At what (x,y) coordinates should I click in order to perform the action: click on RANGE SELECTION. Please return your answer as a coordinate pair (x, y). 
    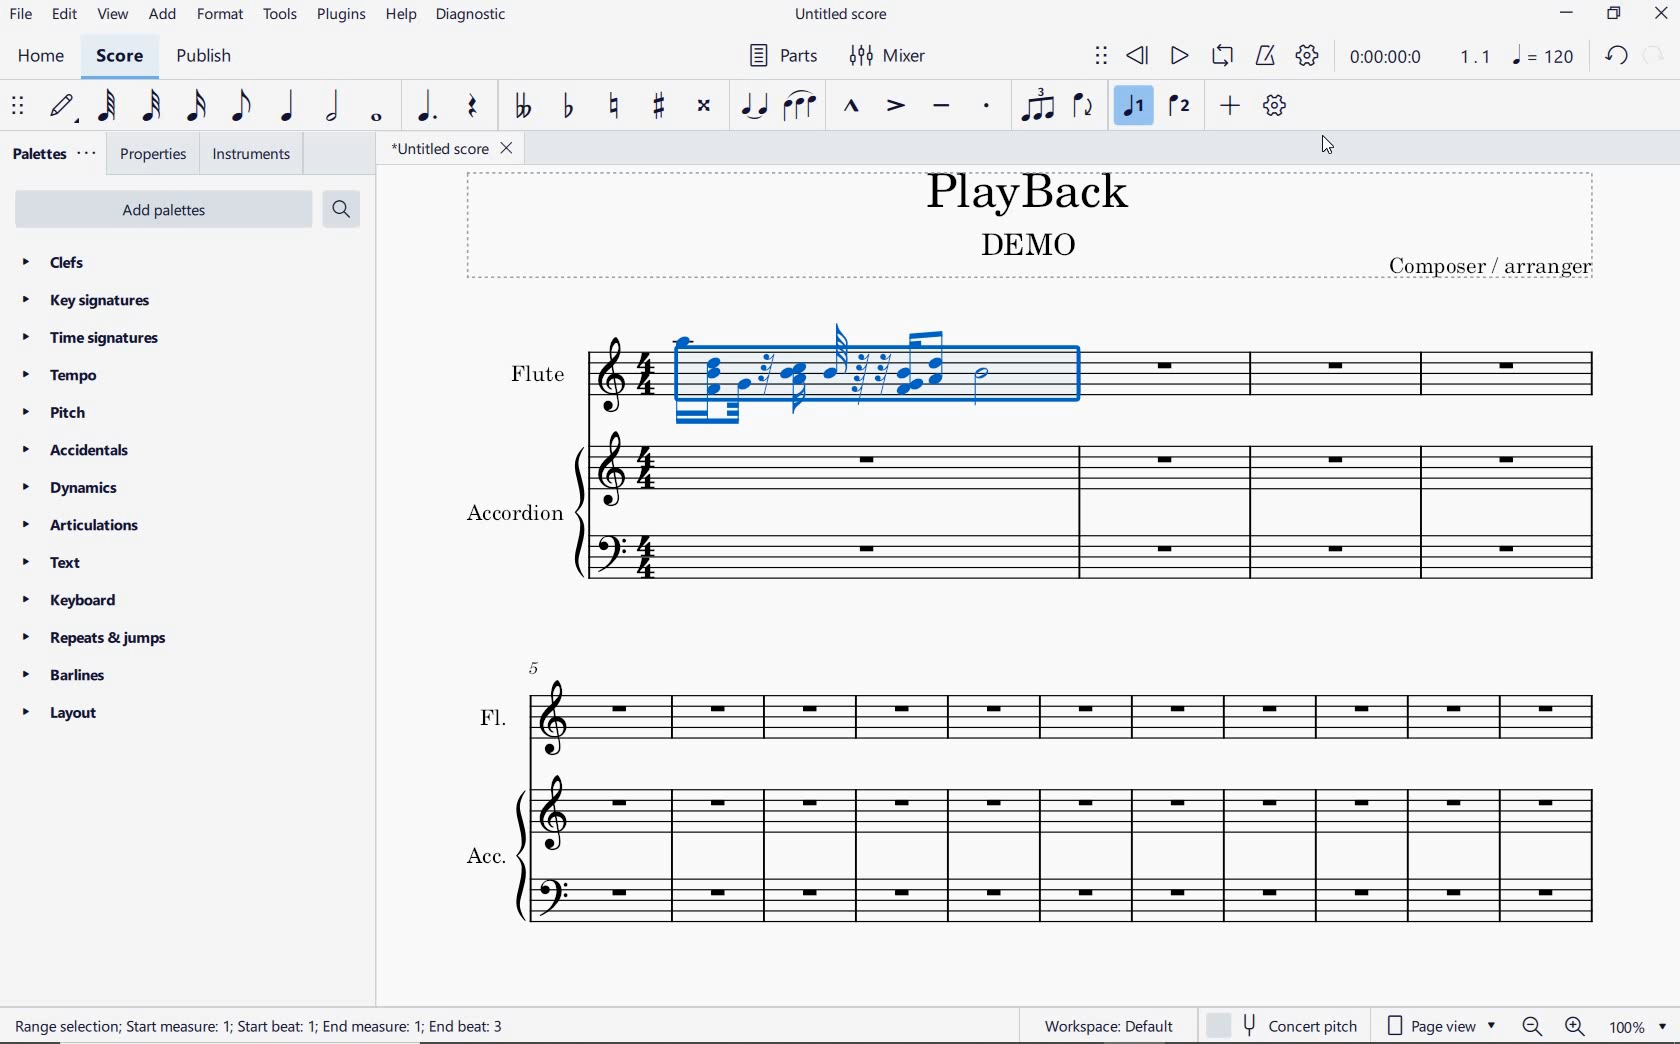
    Looking at the image, I should click on (268, 1024).